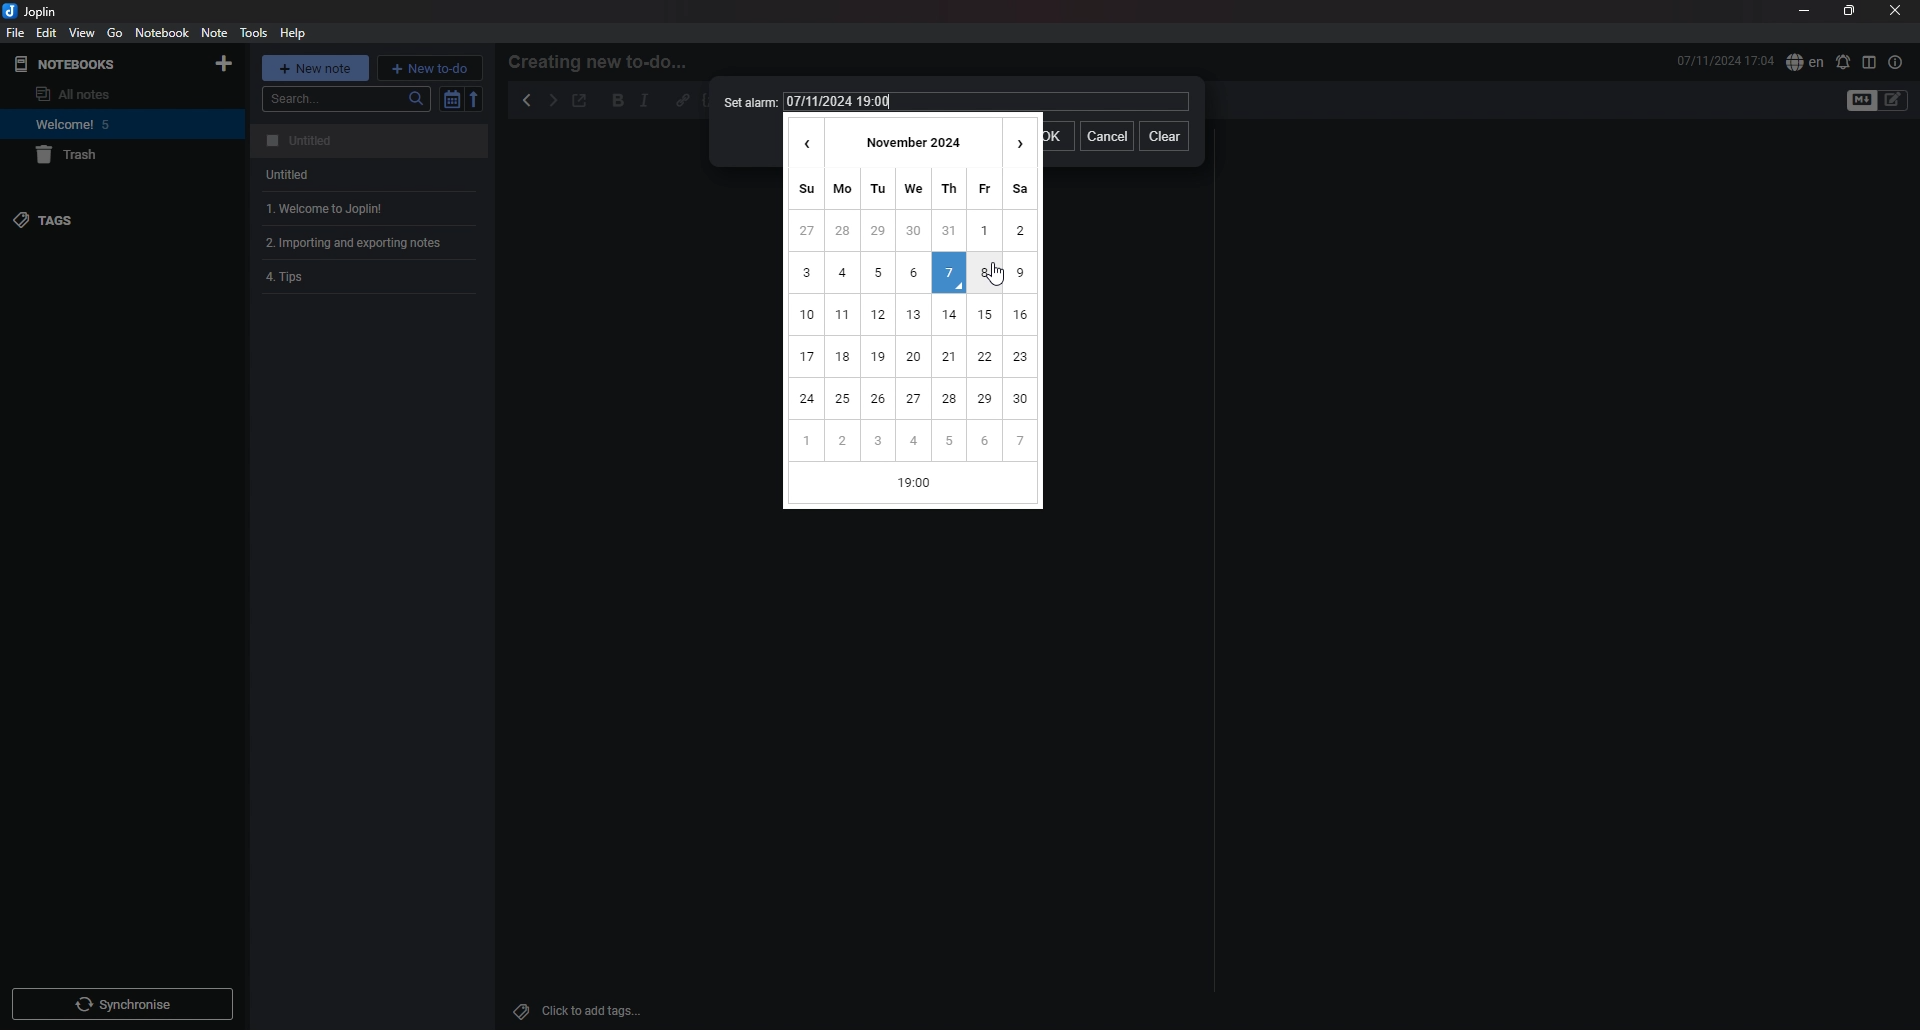 This screenshot has width=1920, height=1030. I want to click on note, so click(371, 208).